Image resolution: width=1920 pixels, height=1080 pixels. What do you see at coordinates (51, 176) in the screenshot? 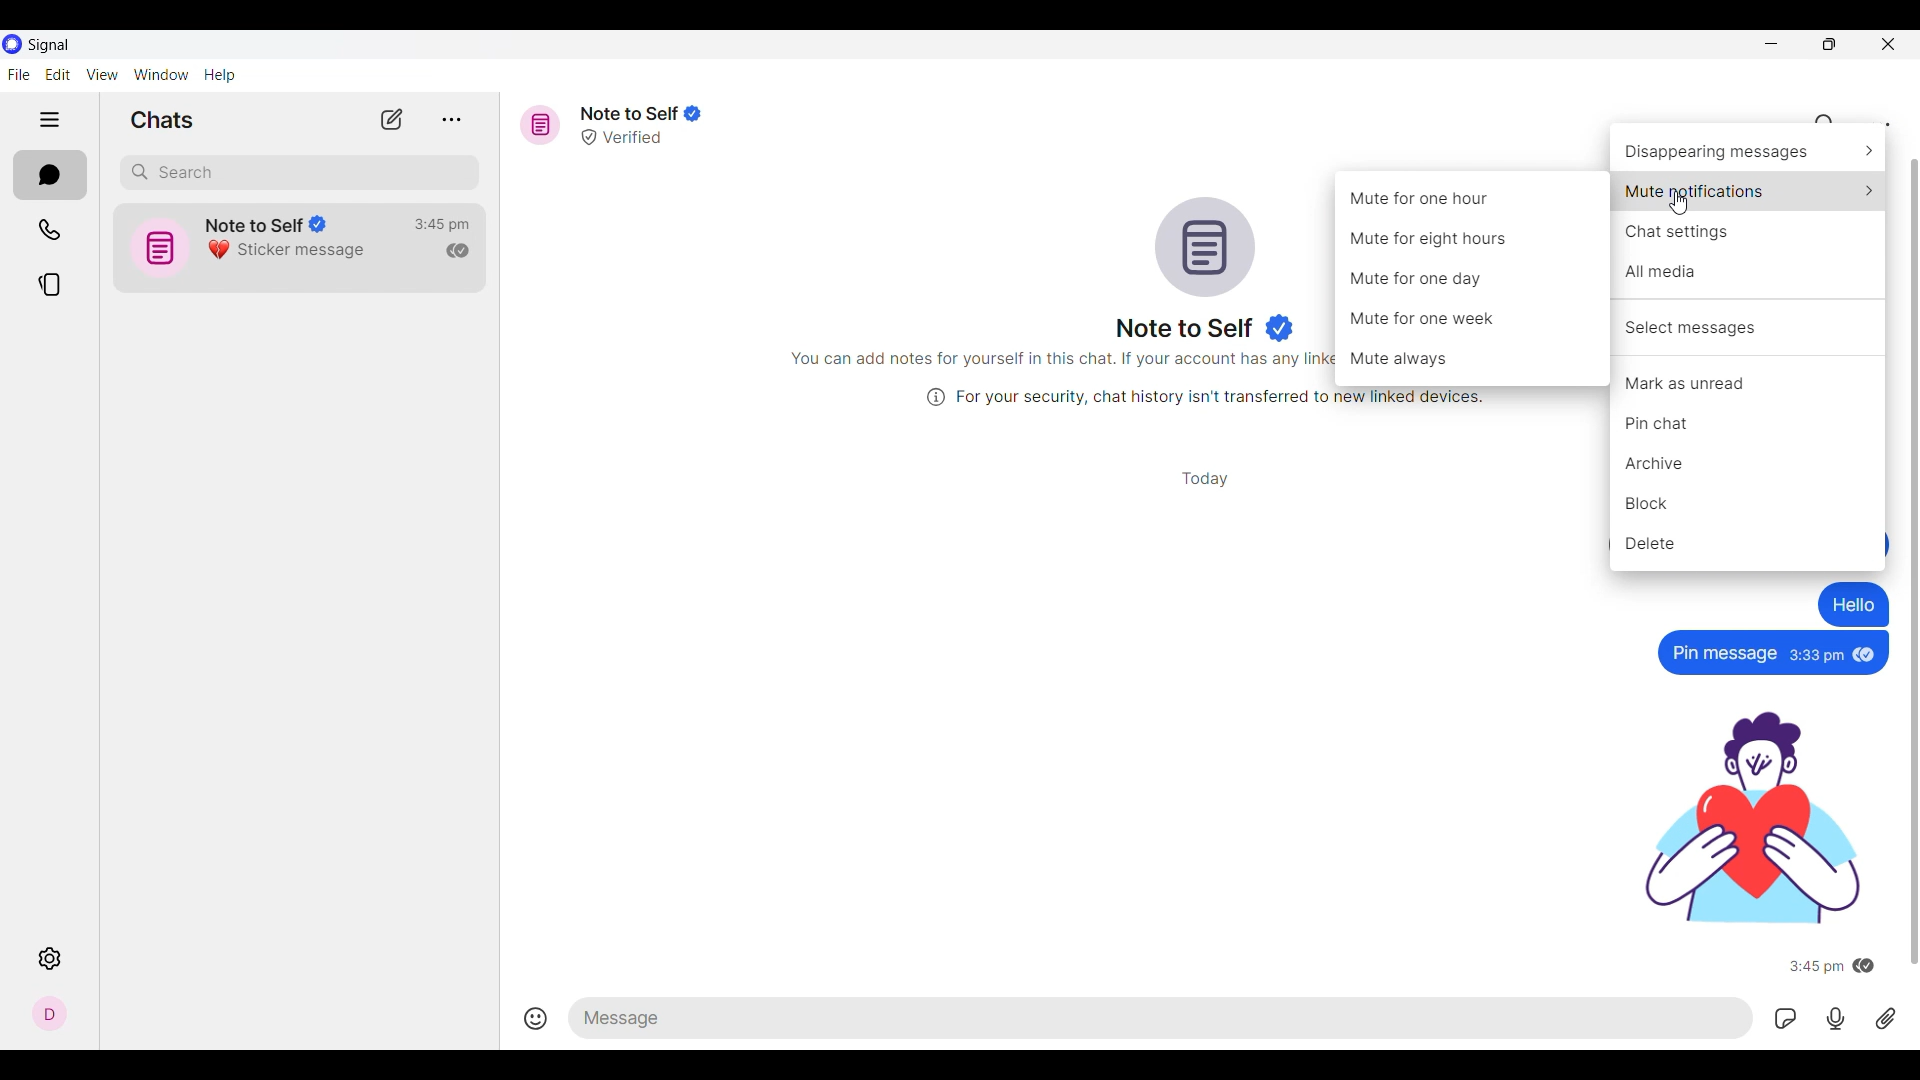
I see `Chats, current section highlighted` at bounding box center [51, 176].